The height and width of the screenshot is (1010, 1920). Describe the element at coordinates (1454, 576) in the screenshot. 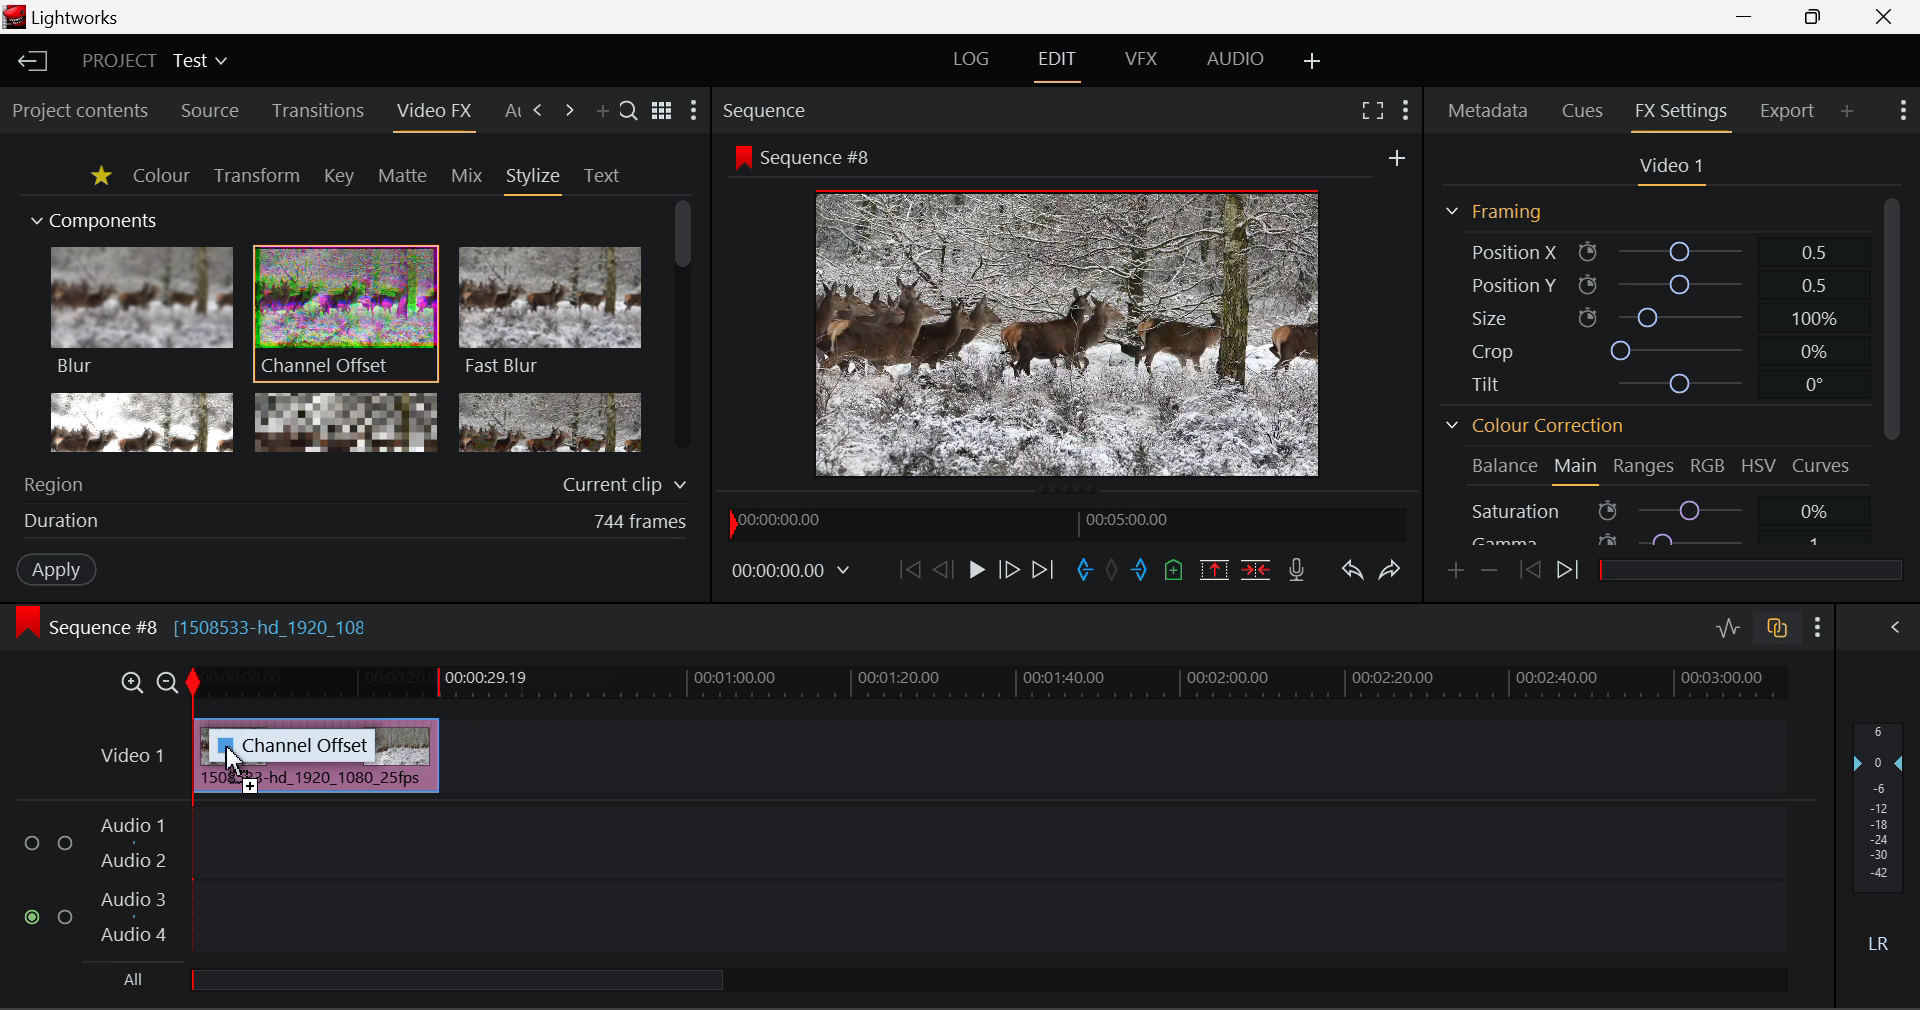

I see `Add keyframe` at that location.